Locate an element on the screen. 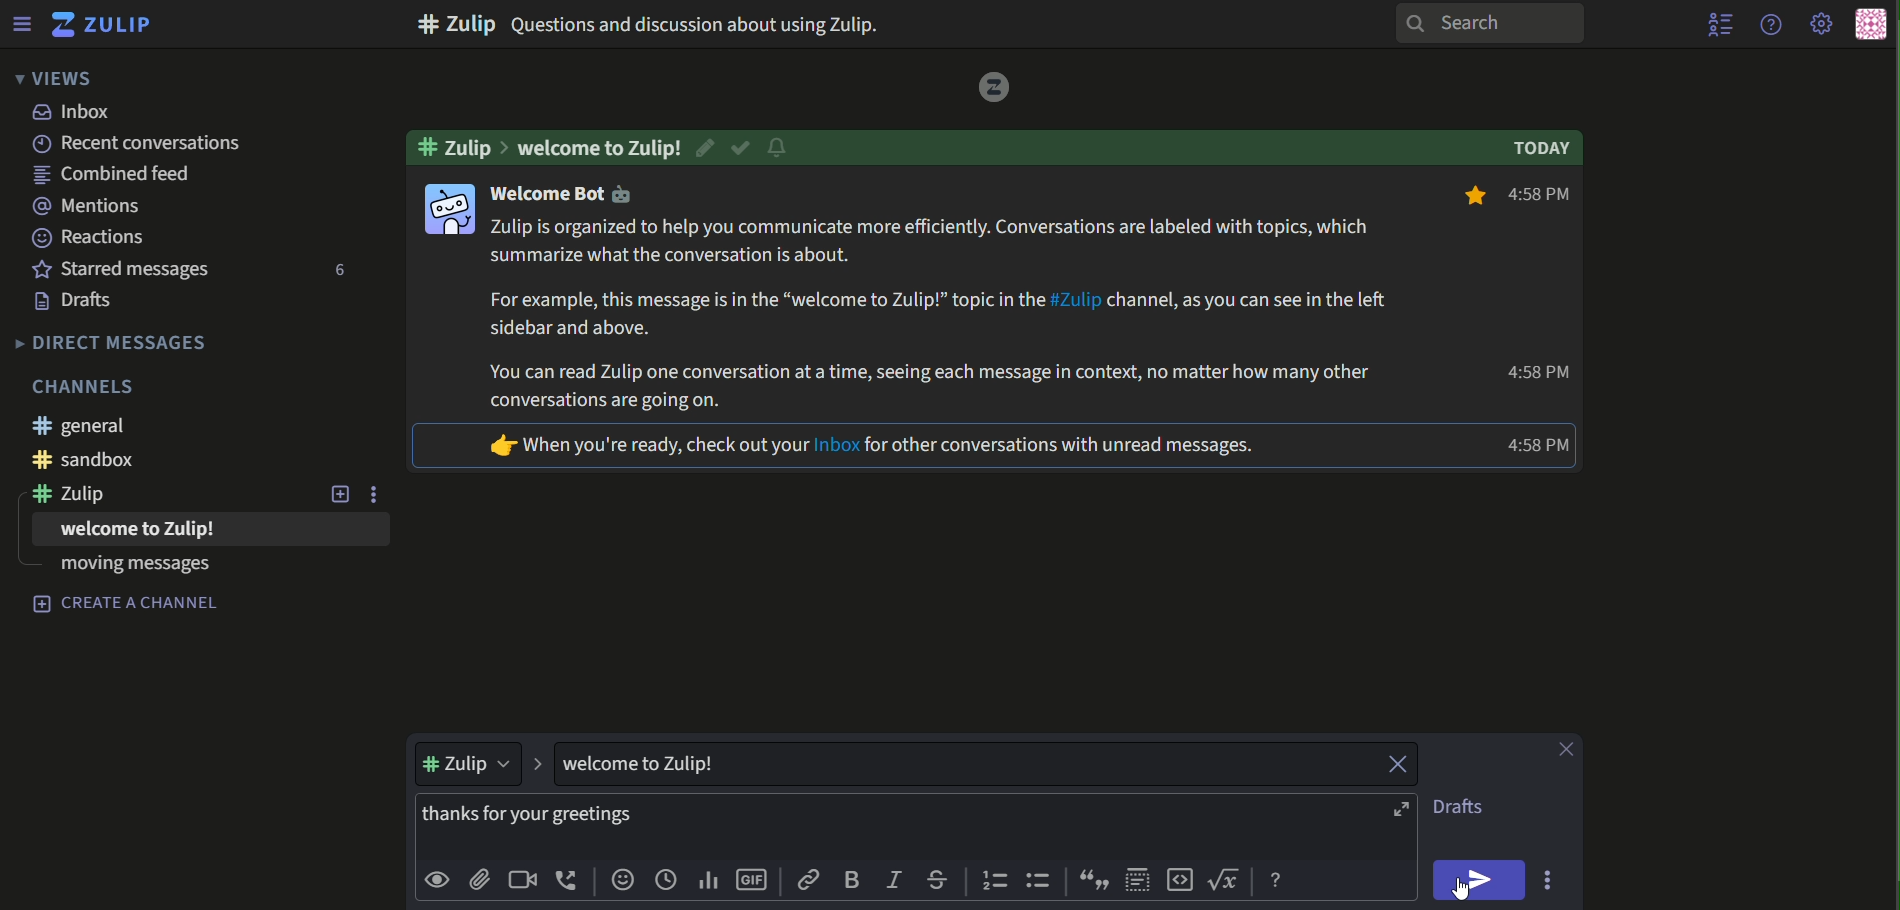 Image resolution: width=1900 pixels, height=910 pixels. text is located at coordinates (1468, 808).